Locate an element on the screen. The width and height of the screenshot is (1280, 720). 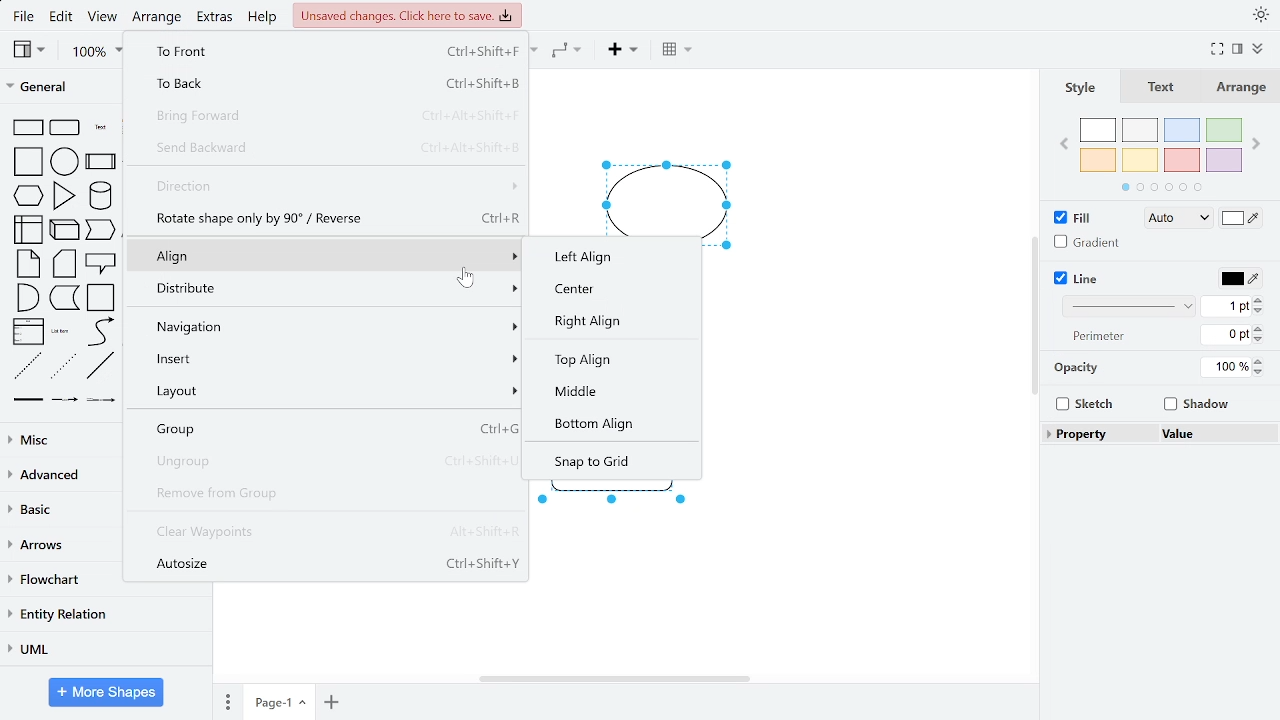
curve is located at coordinates (99, 332).